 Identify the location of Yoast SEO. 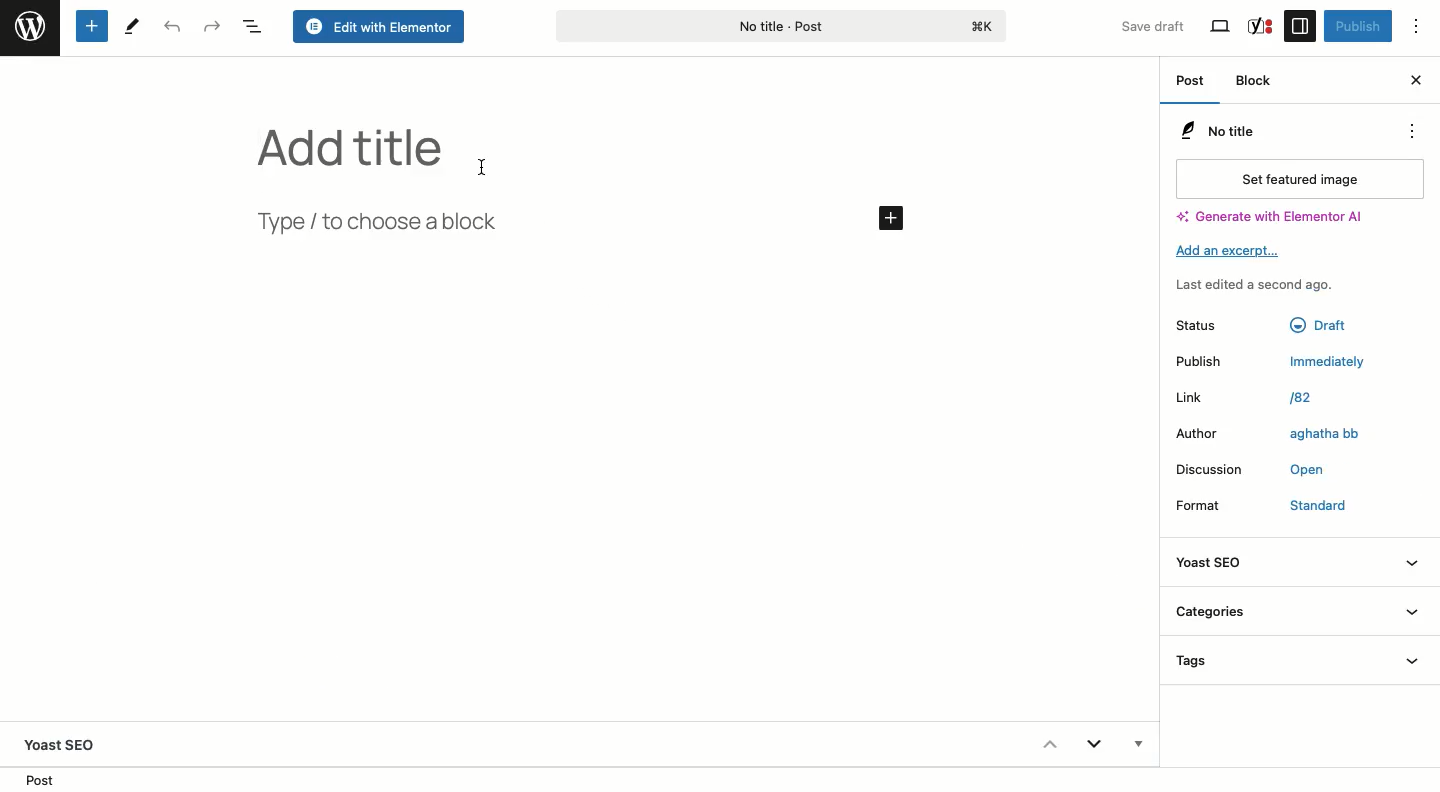
(1298, 561).